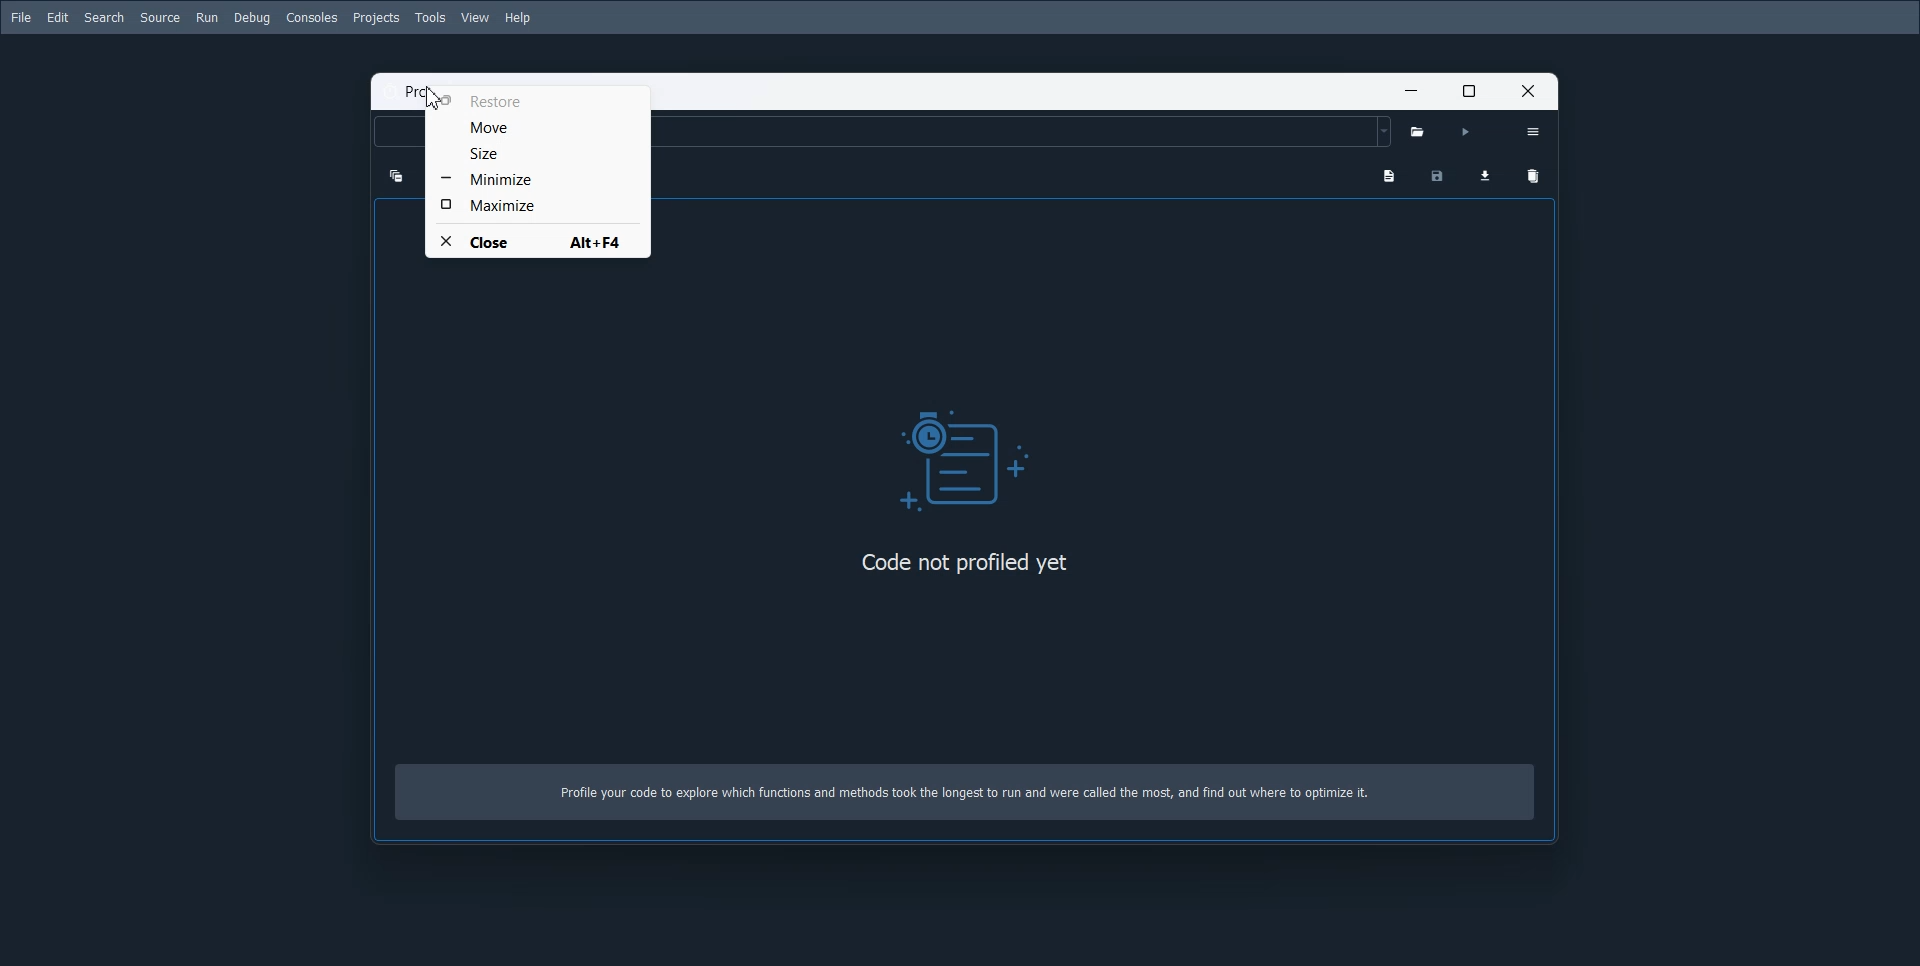  I want to click on Source, so click(160, 17).